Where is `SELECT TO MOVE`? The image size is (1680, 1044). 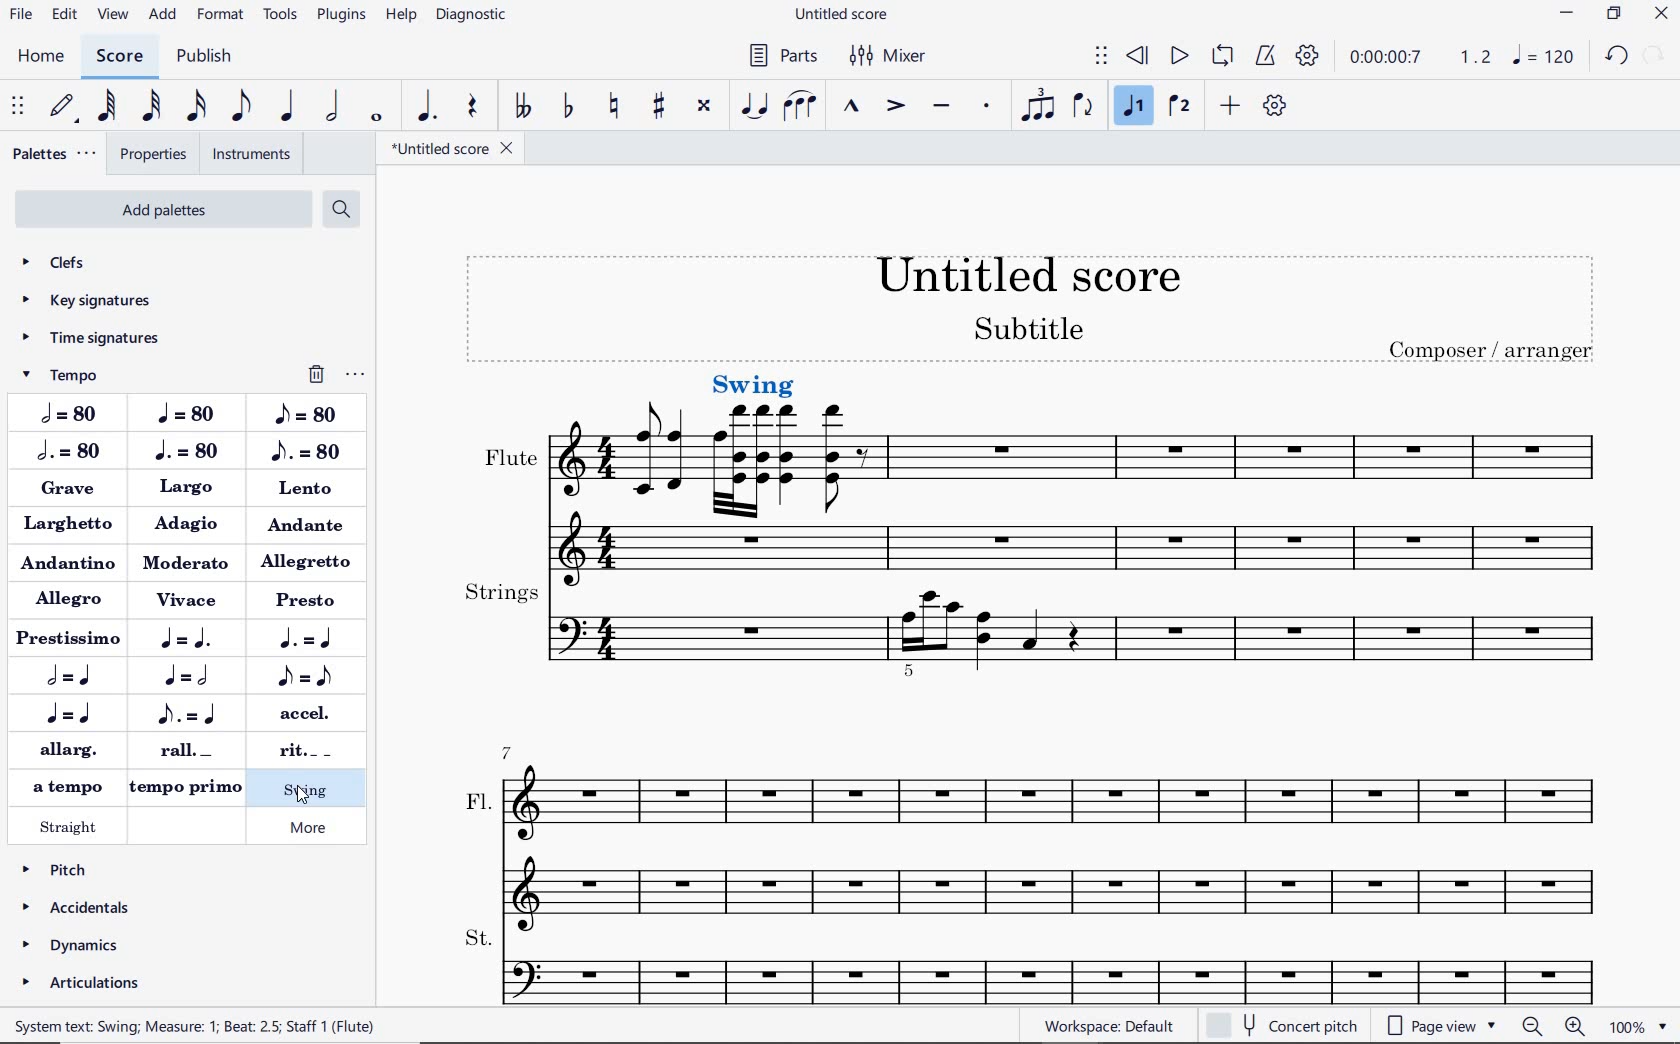 SELECT TO MOVE is located at coordinates (1101, 58).